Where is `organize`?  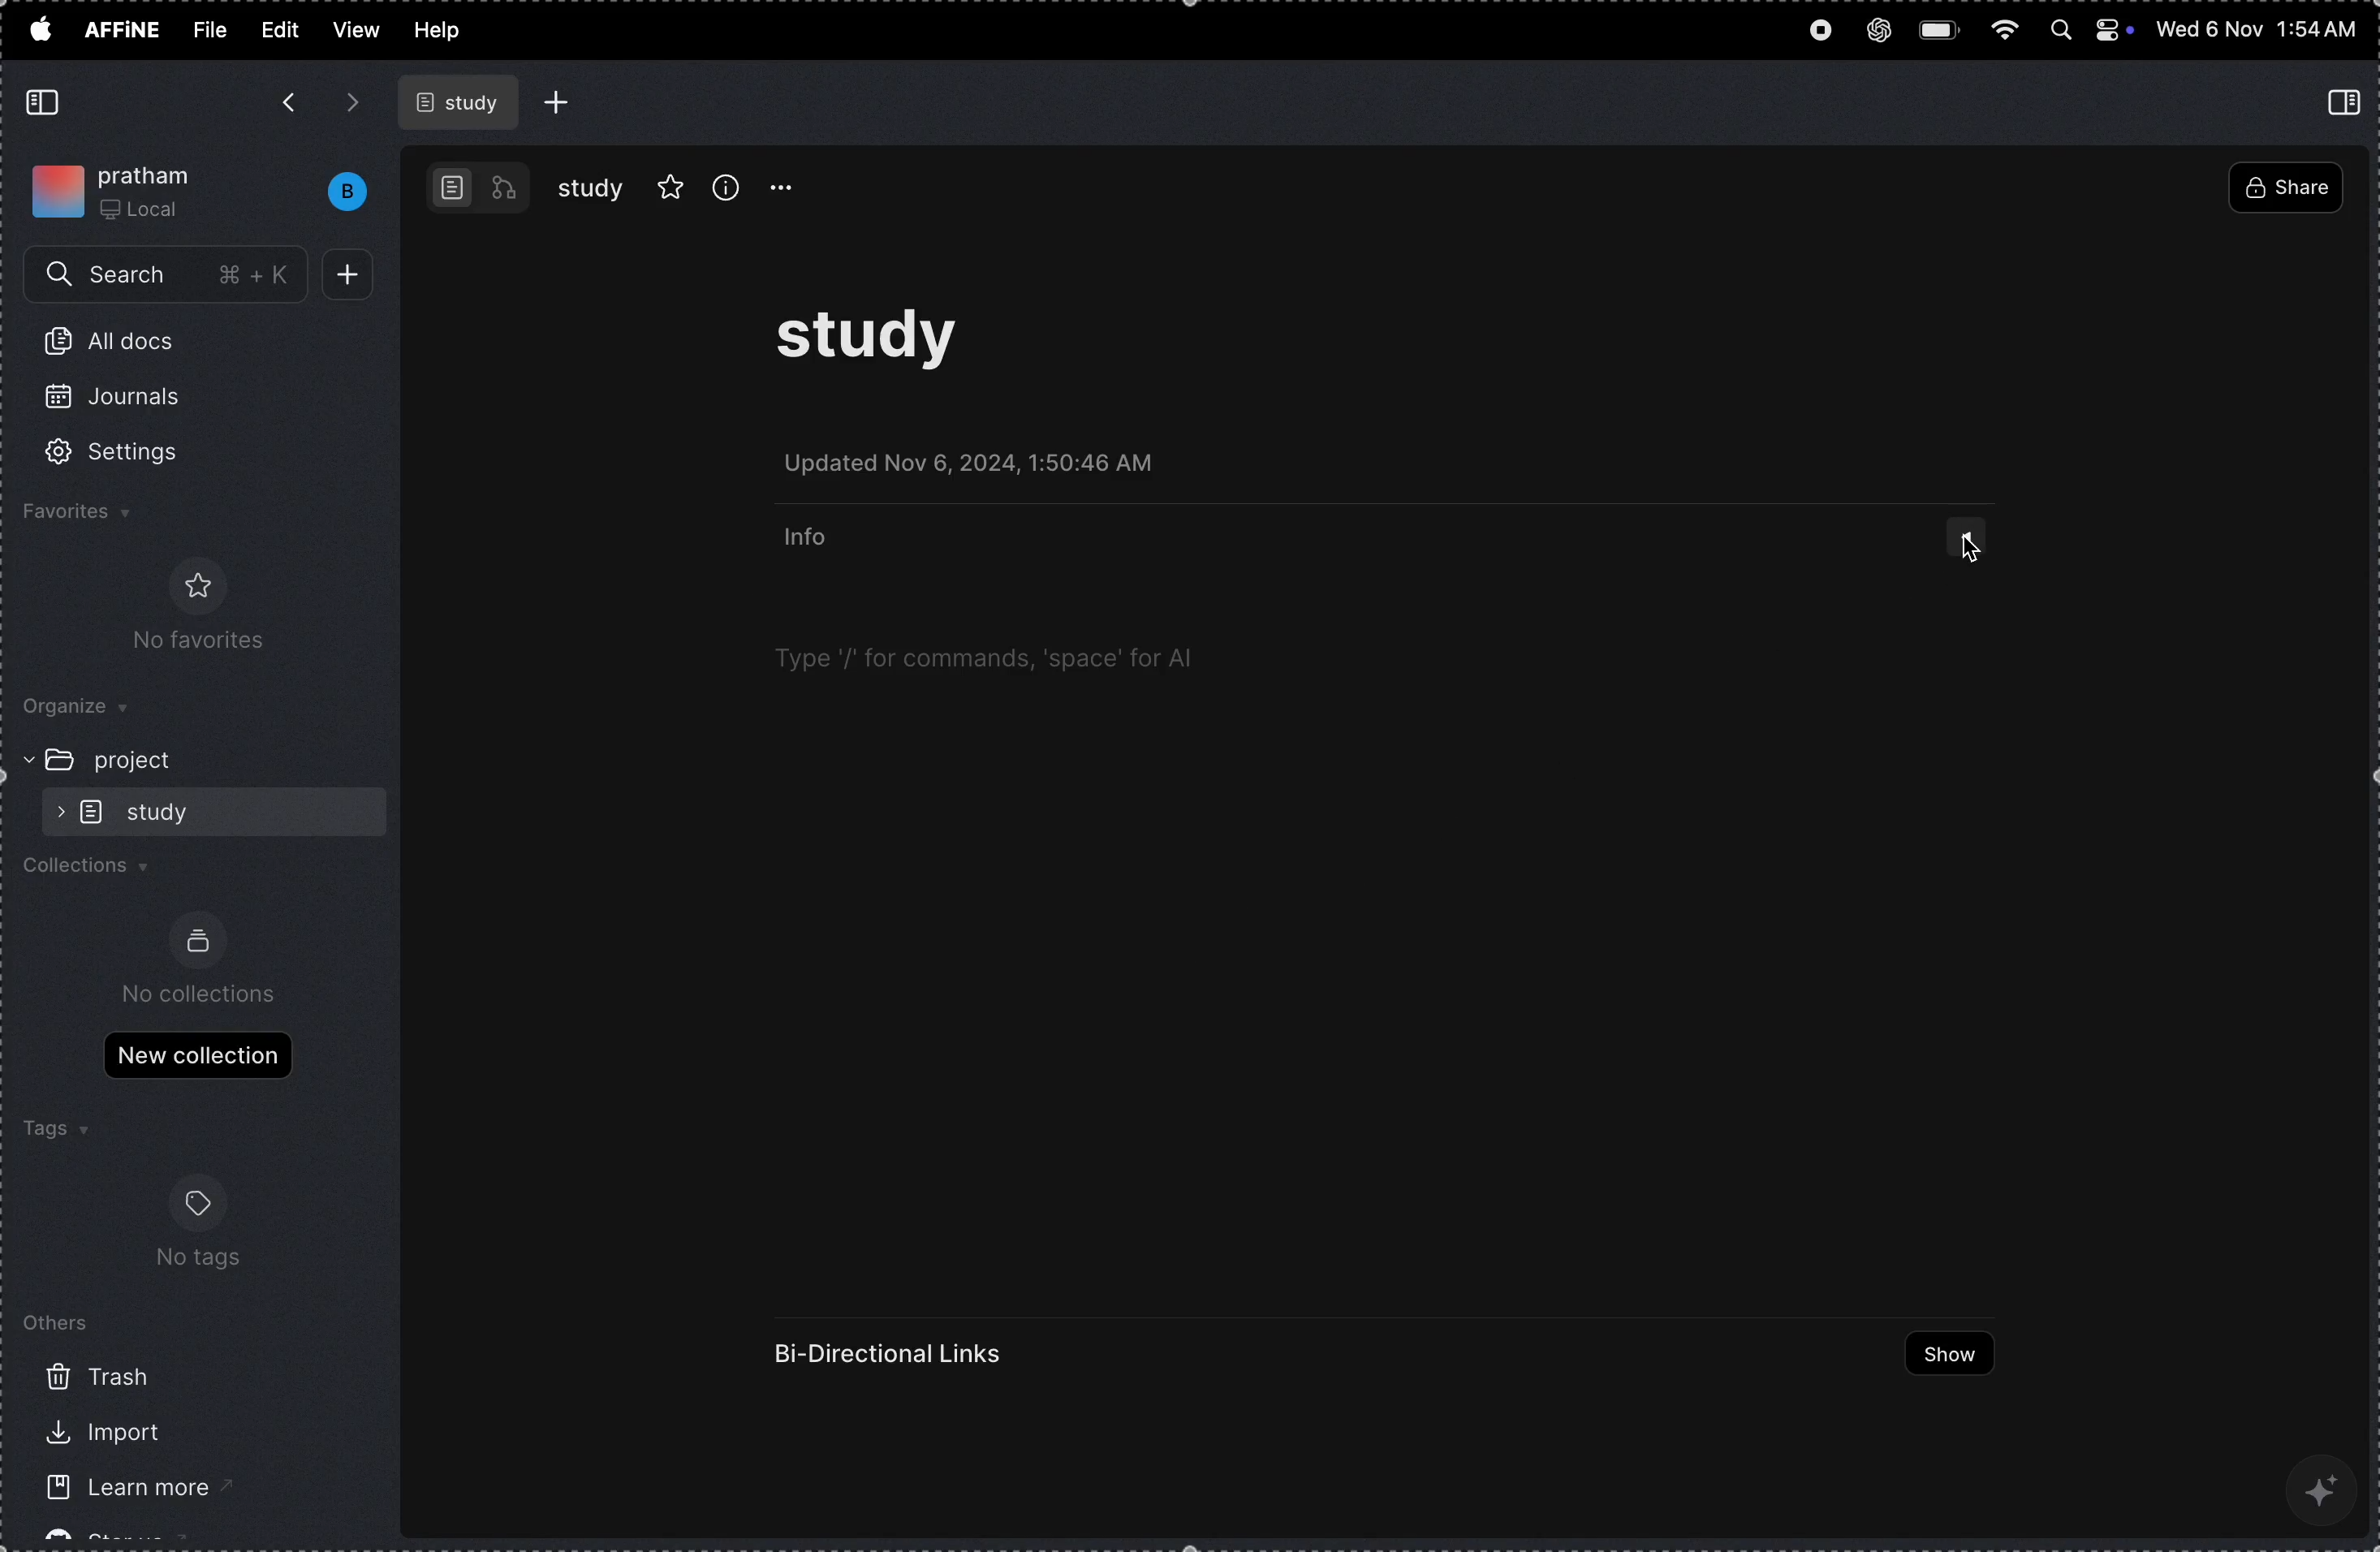
organize is located at coordinates (91, 709).